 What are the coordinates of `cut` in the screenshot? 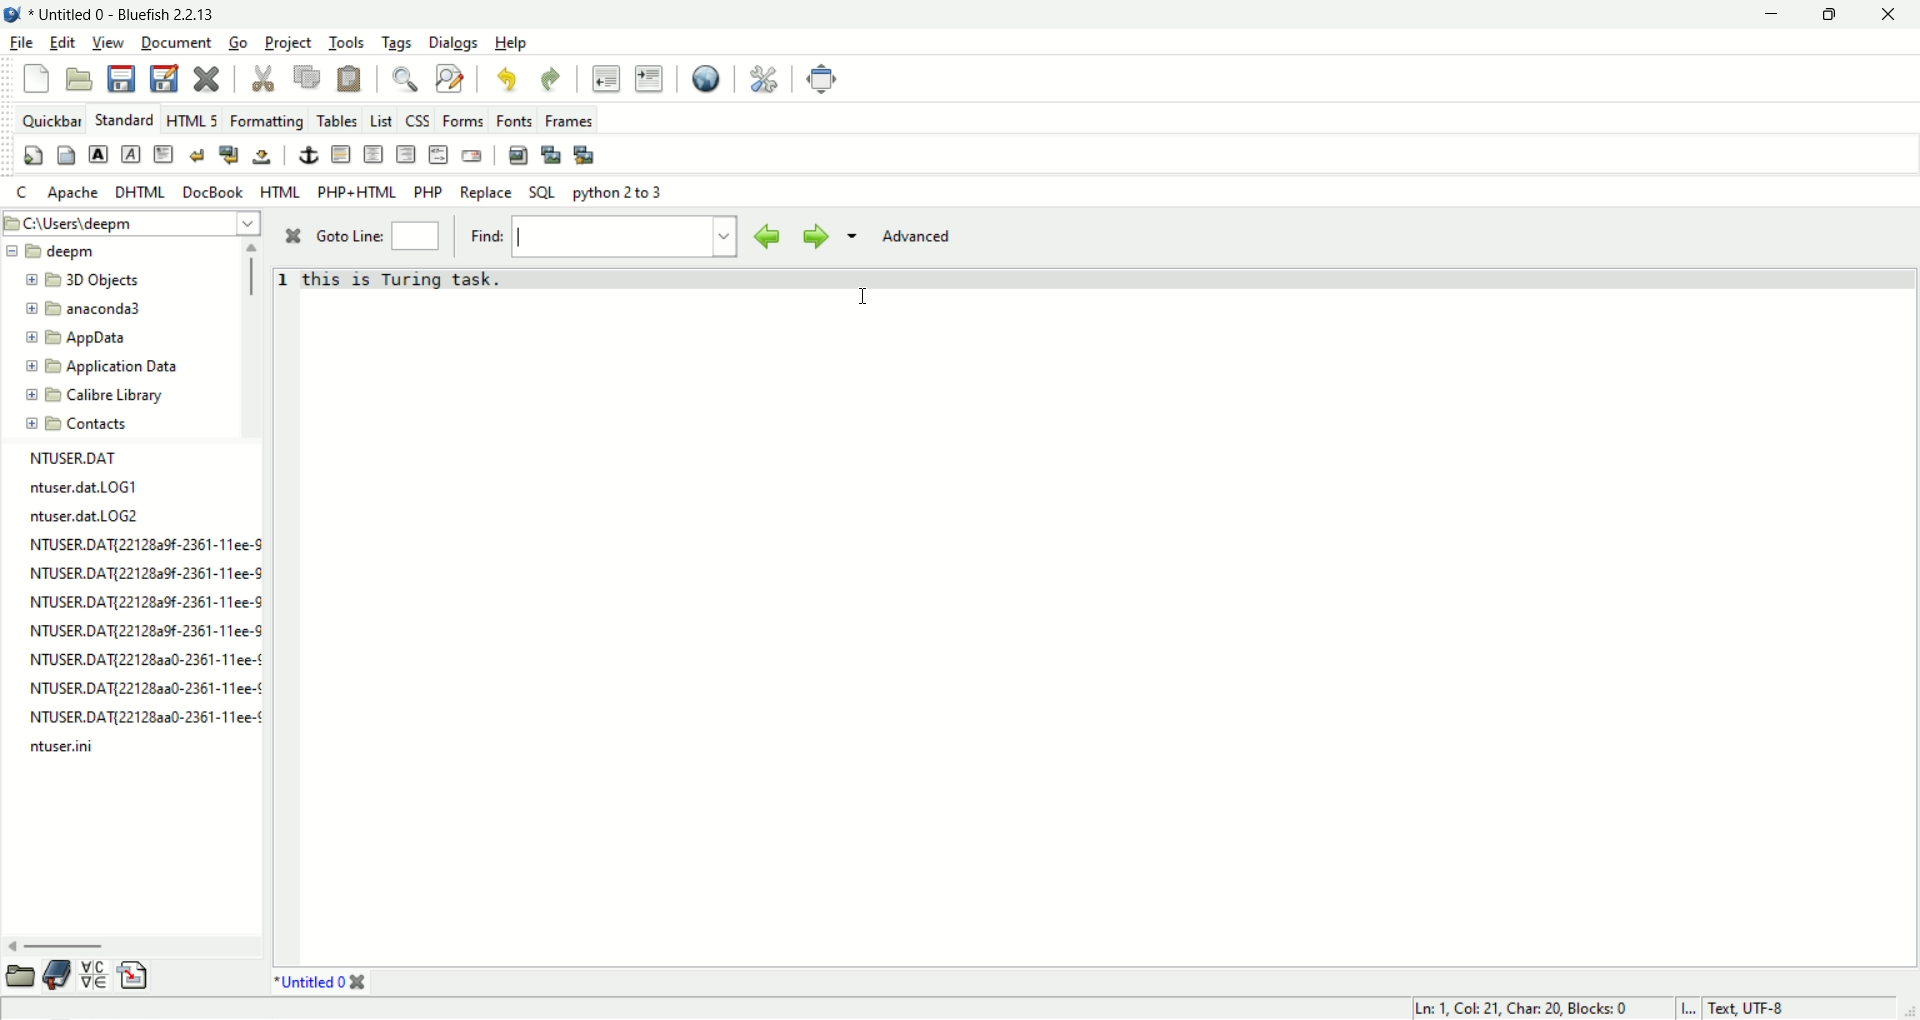 It's located at (265, 80).